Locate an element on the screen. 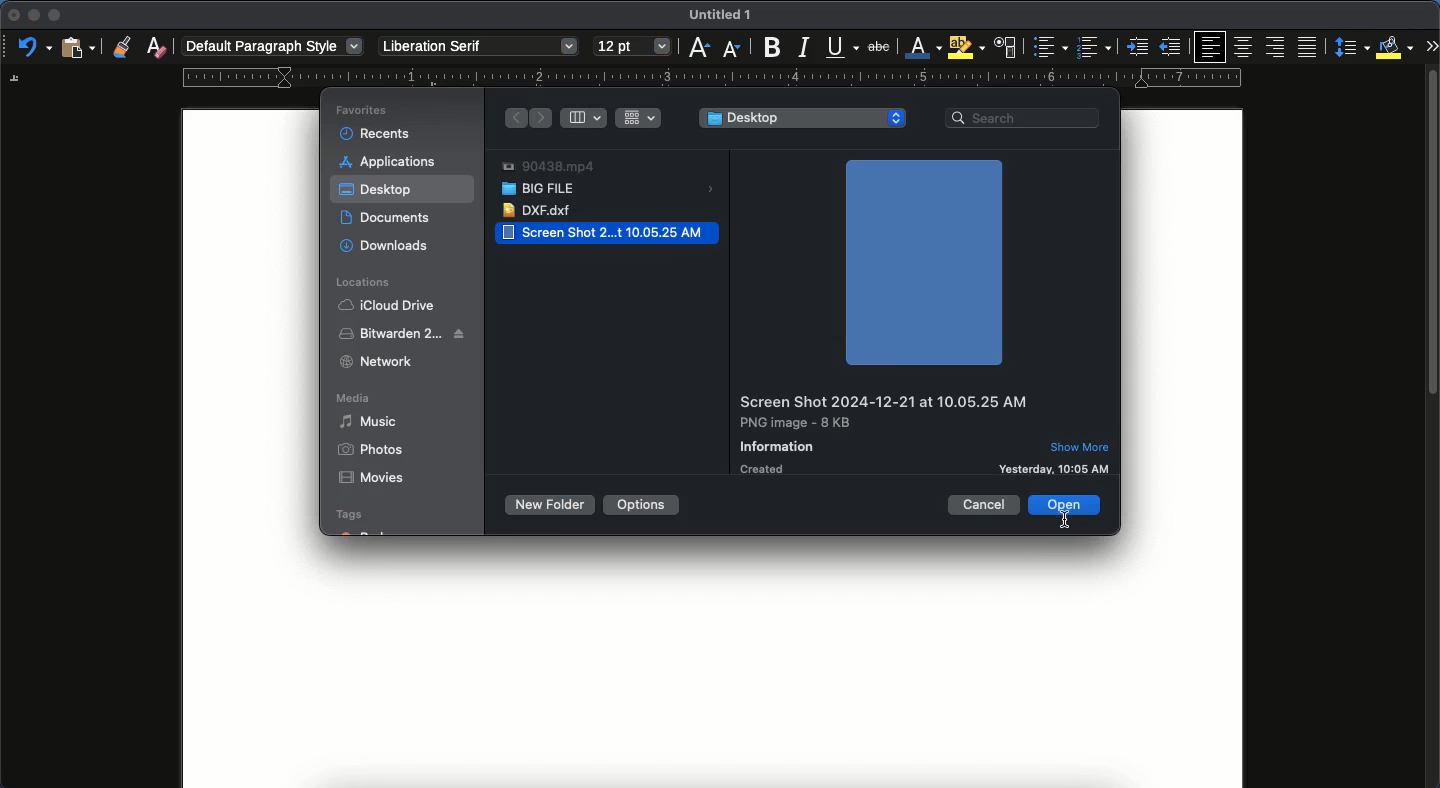 This screenshot has height=788, width=1440. iCloud Drive is located at coordinates (385, 305).